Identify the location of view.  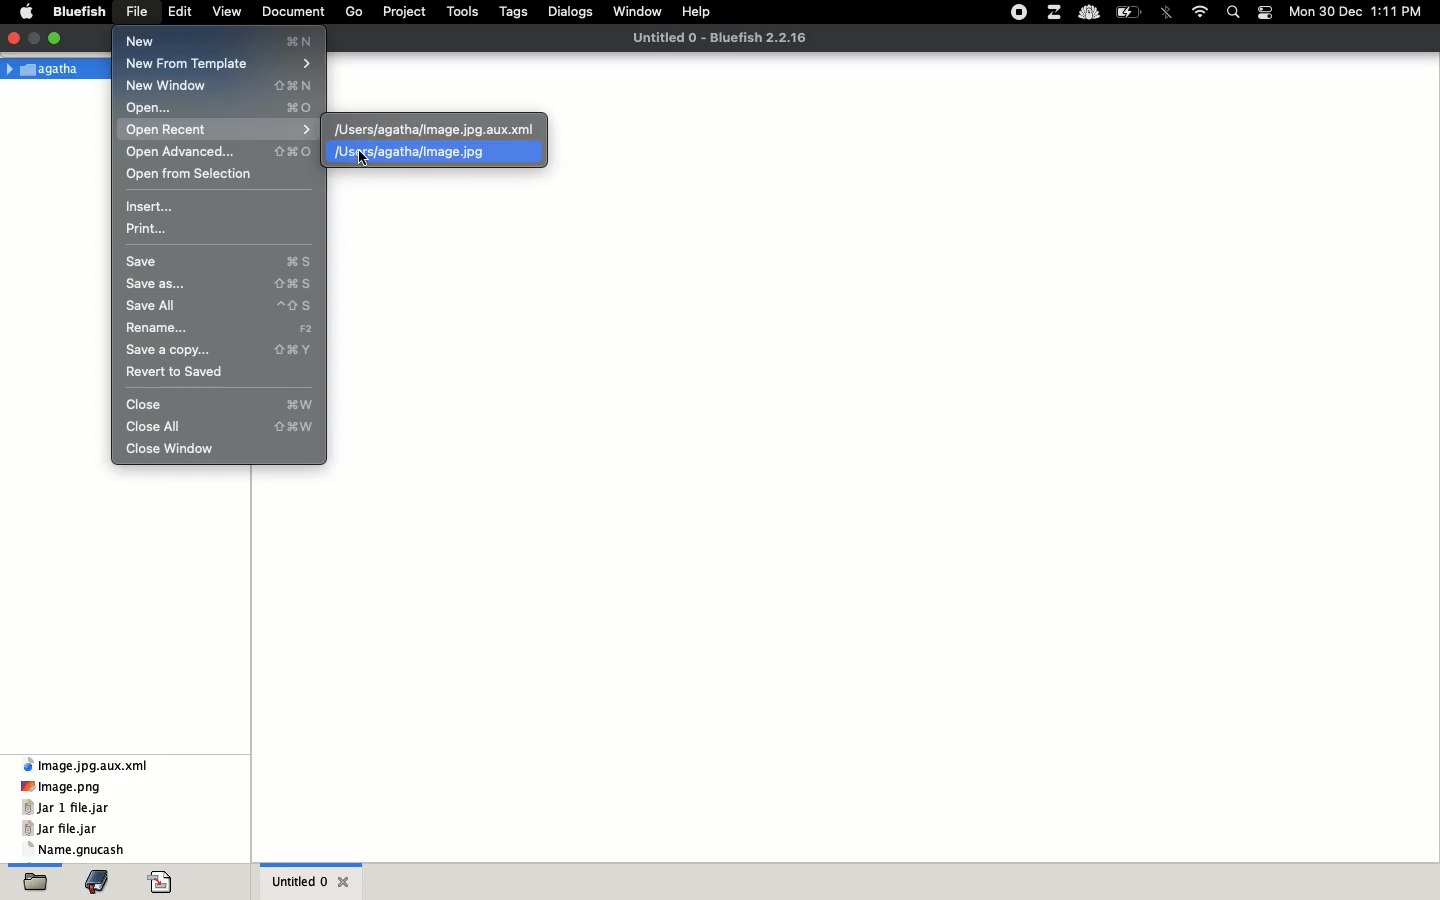
(230, 9).